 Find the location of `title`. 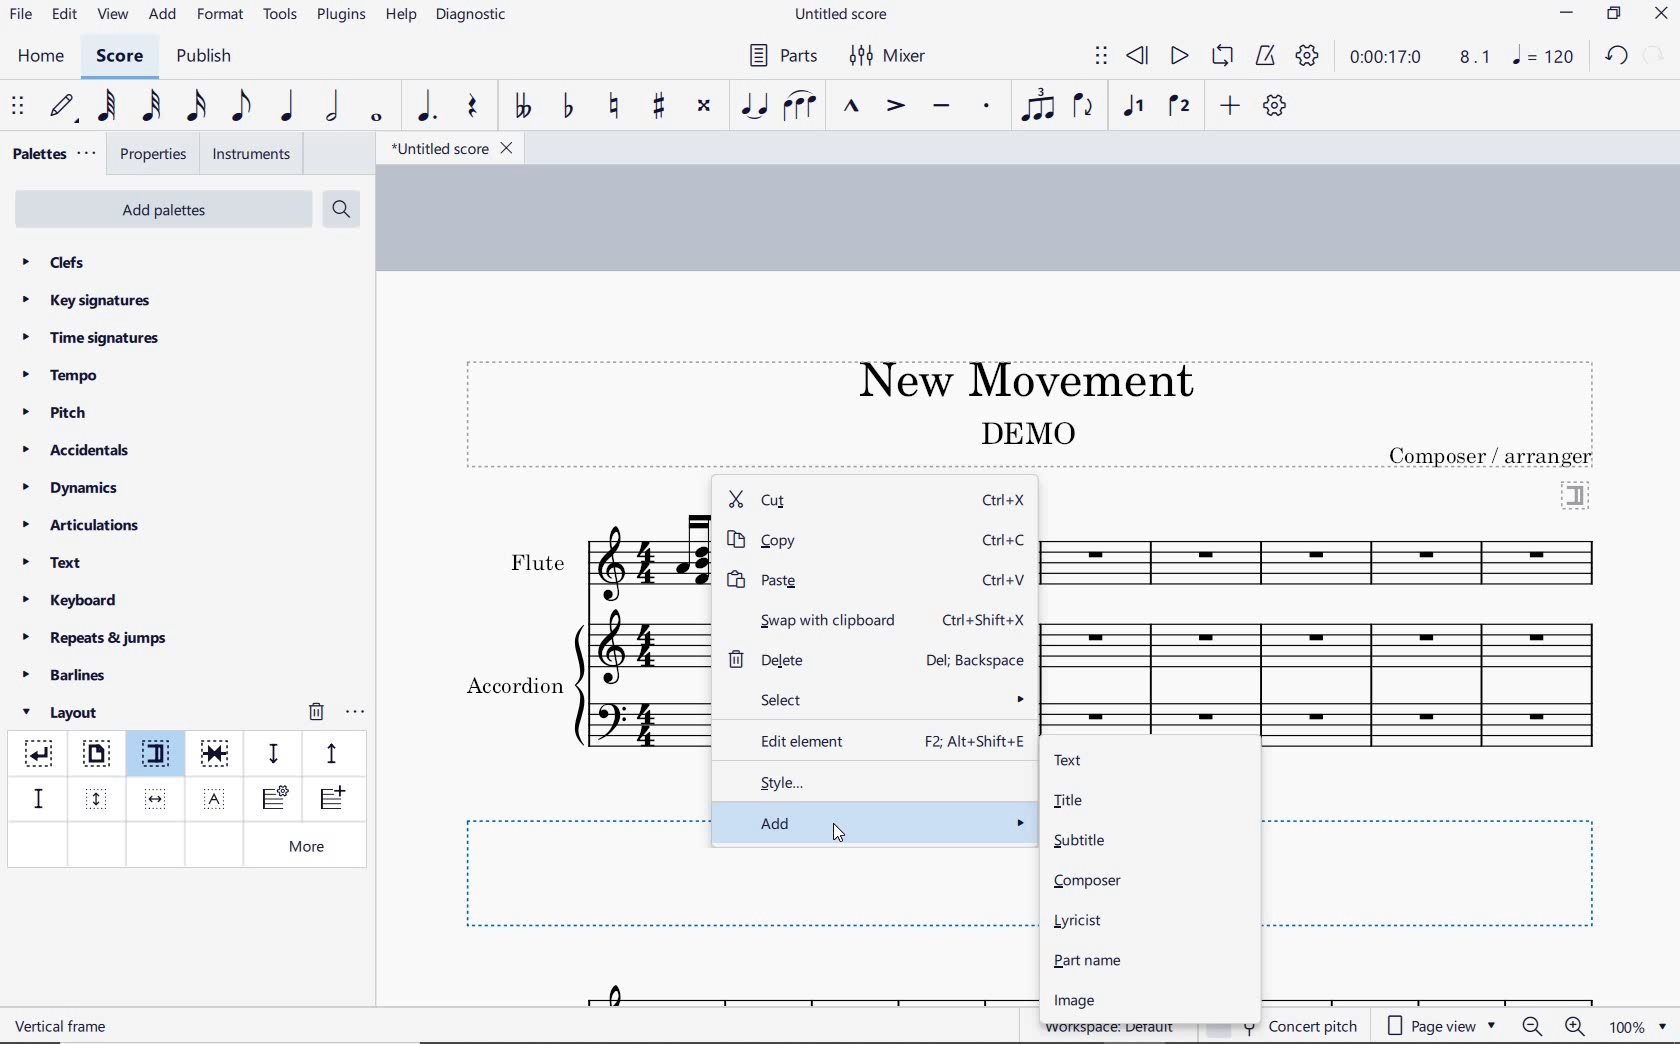

title is located at coordinates (1016, 377).